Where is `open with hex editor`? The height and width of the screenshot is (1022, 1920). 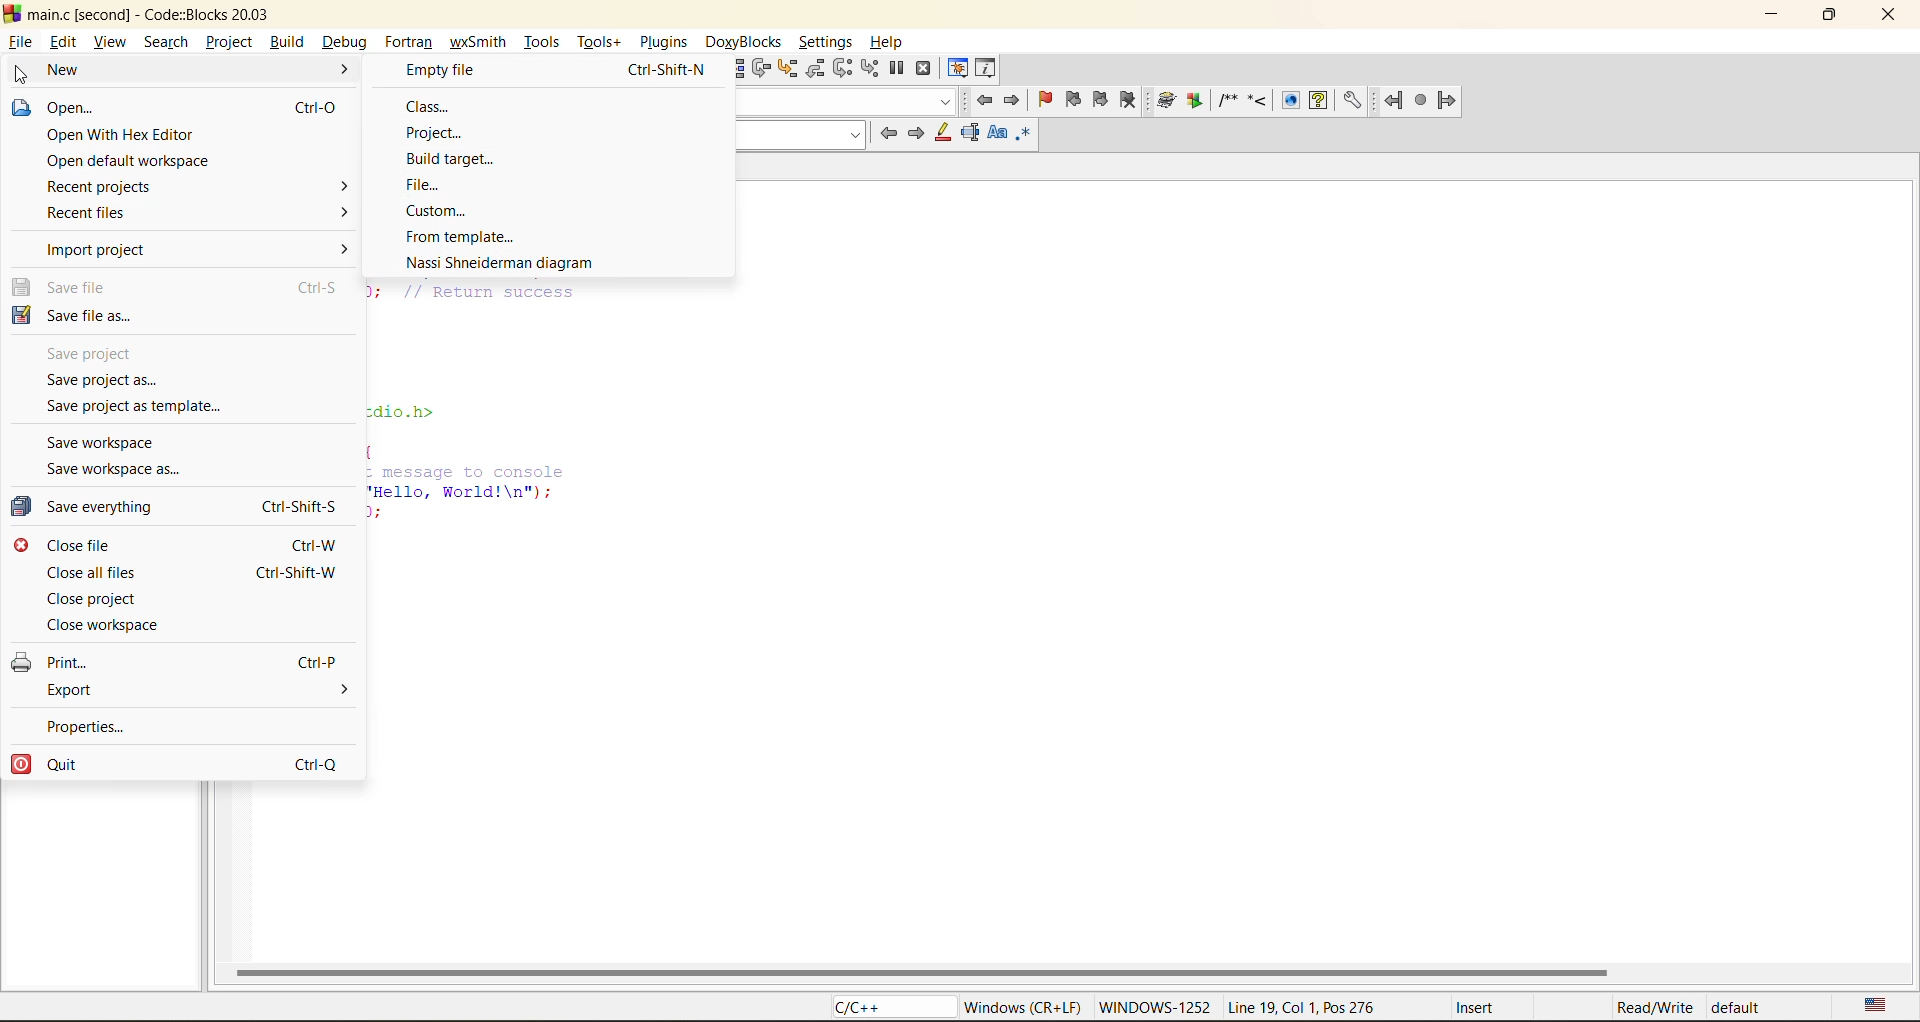 open with hex editor is located at coordinates (119, 137).